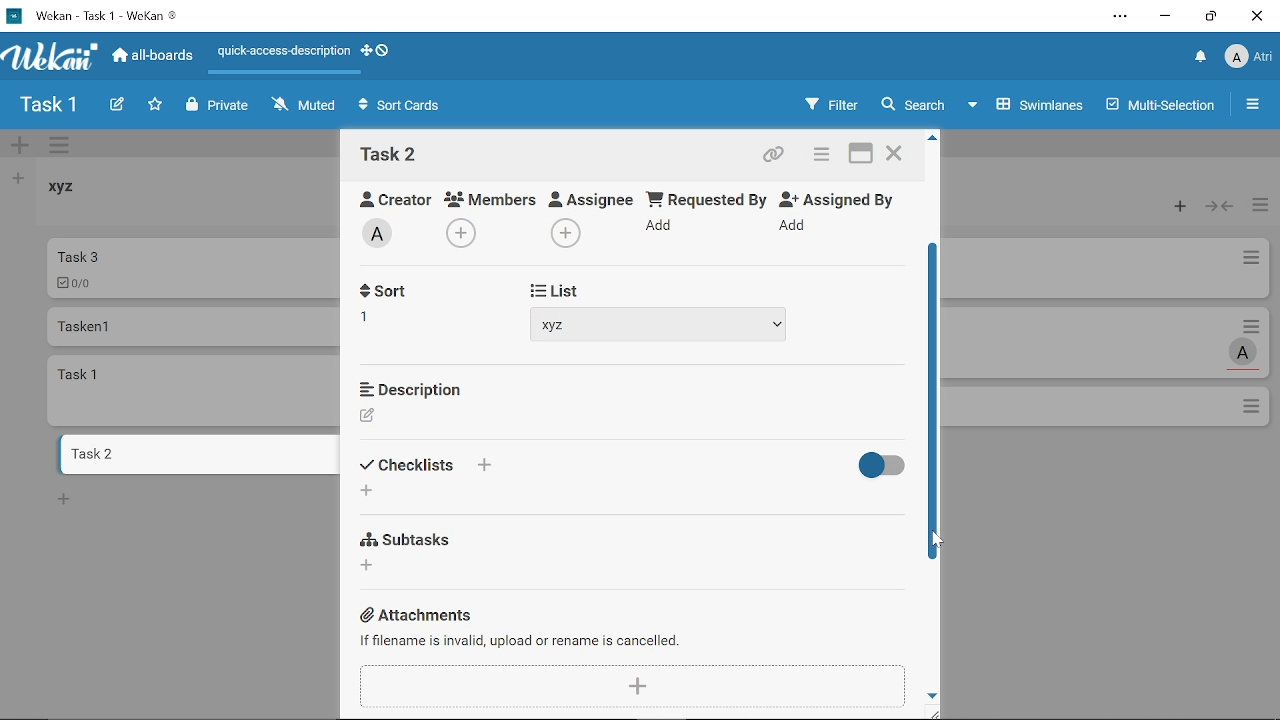 The width and height of the screenshot is (1280, 720). What do you see at coordinates (75, 194) in the screenshot?
I see `List named "xyz"` at bounding box center [75, 194].